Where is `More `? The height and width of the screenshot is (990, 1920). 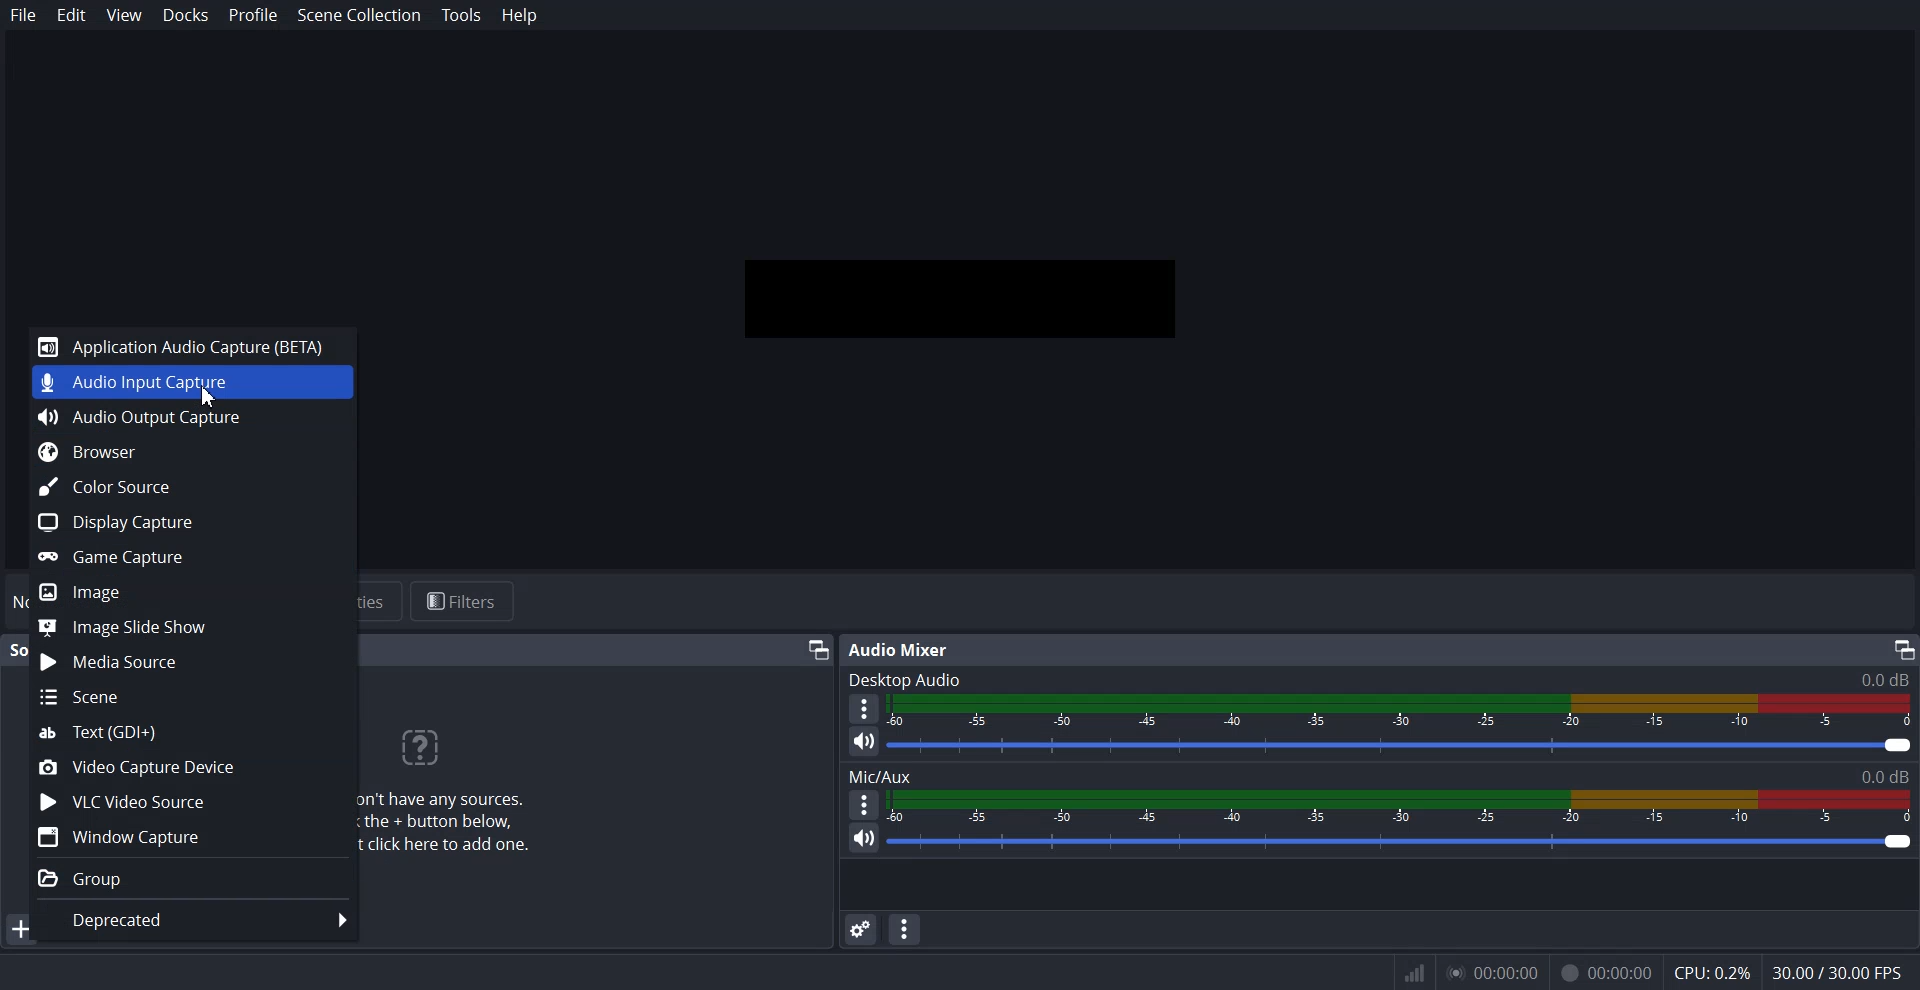
More  is located at coordinates (861, 706).